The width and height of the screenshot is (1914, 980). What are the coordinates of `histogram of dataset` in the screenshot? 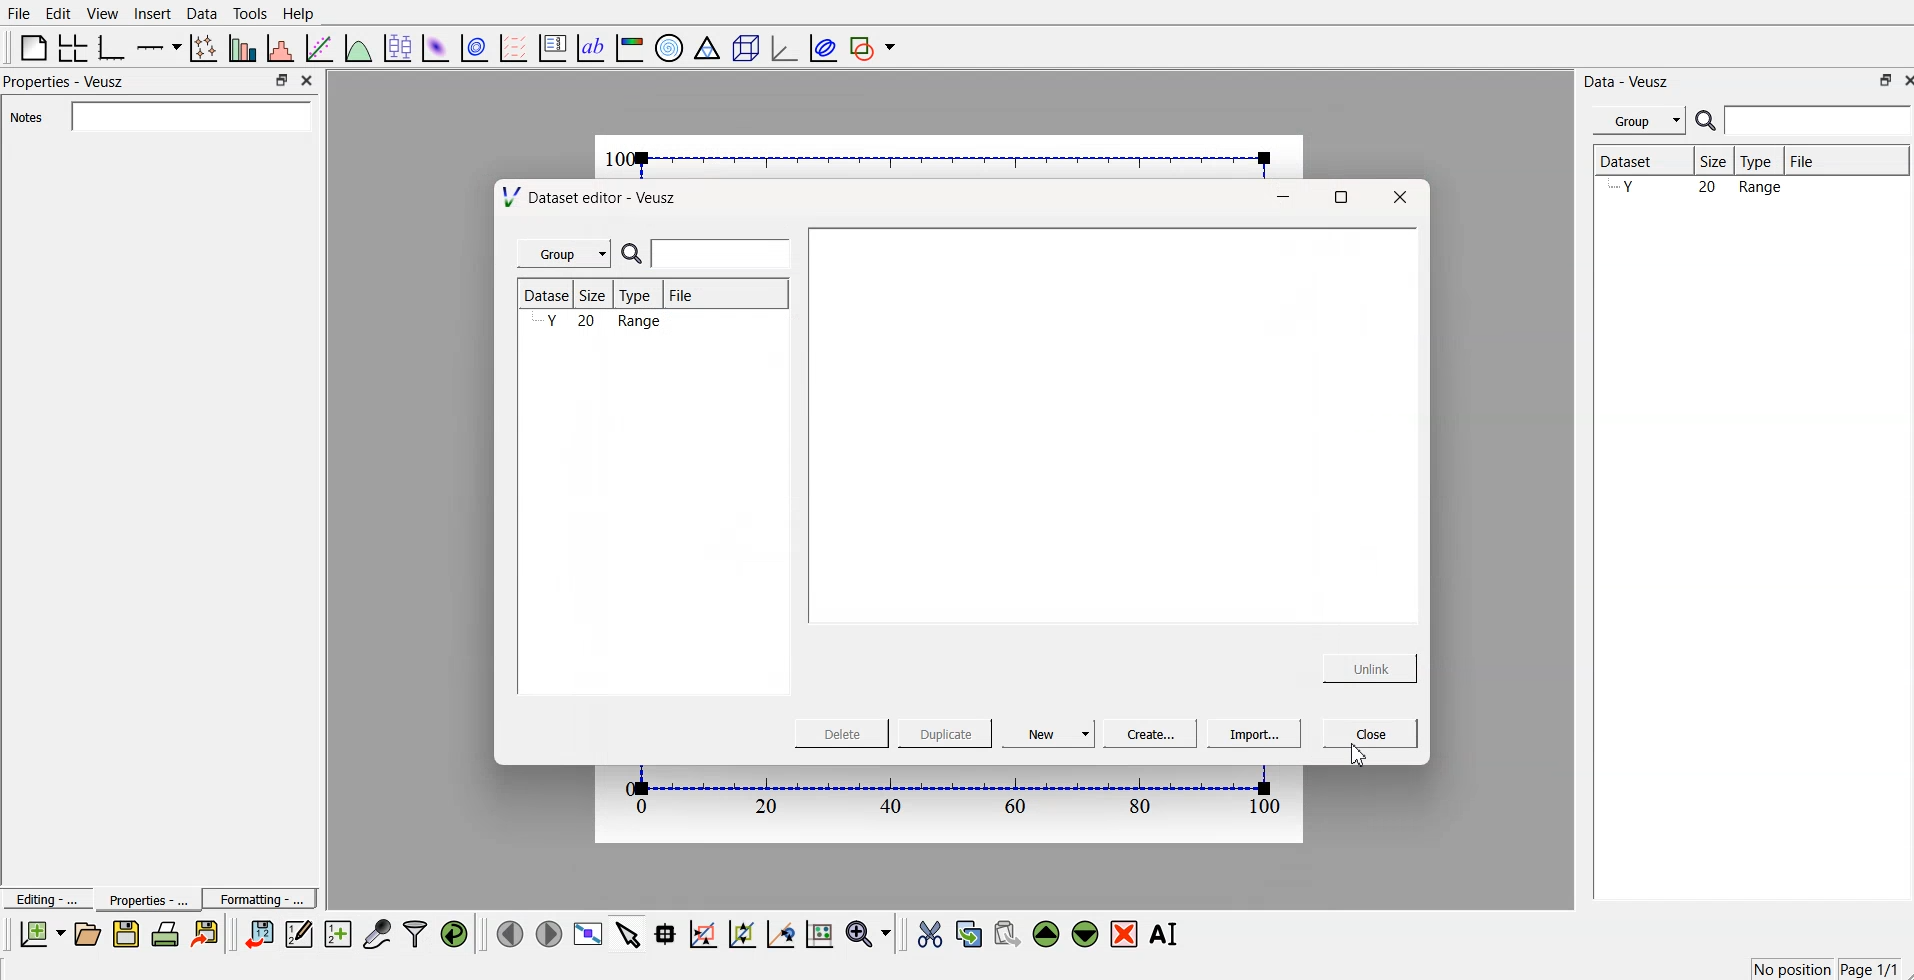 It's located at (282, 48).